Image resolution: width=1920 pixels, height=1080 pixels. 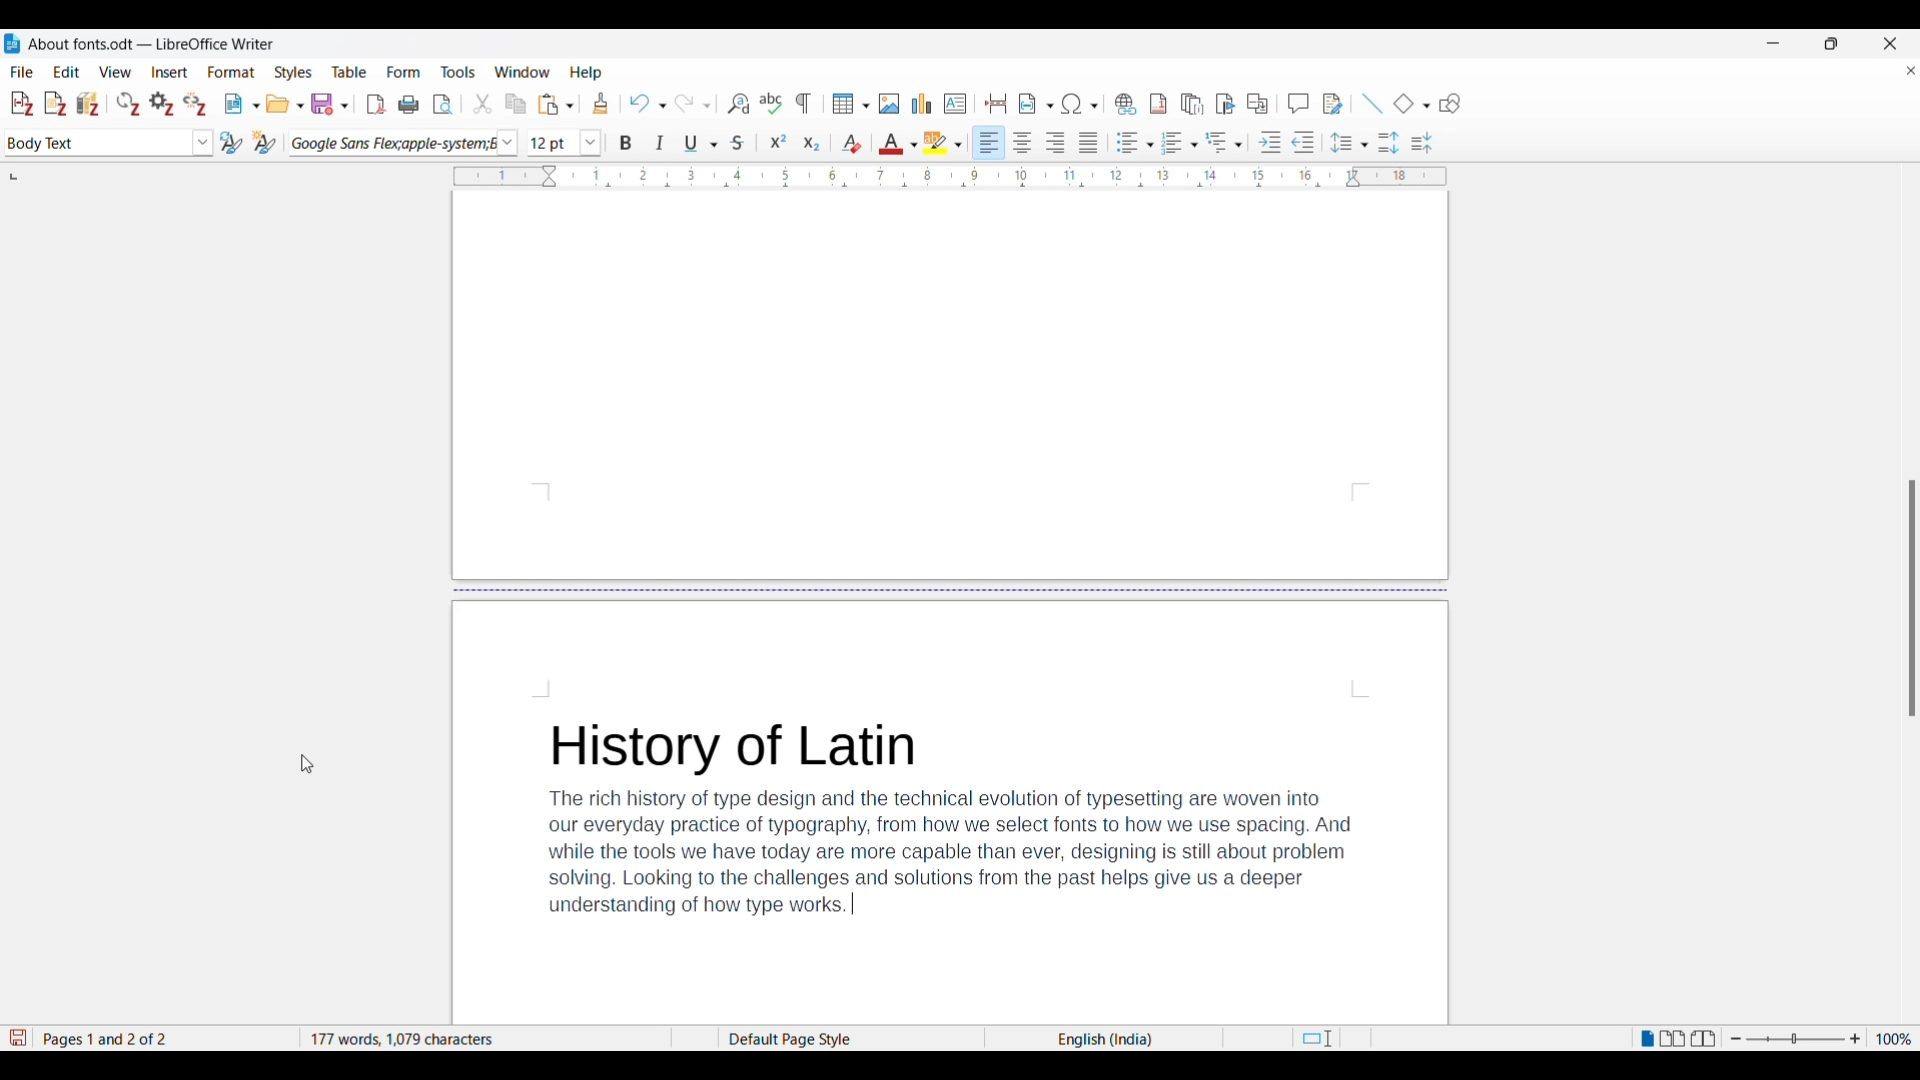 I want to click on Clone formatting, so click(x=601, y=103).